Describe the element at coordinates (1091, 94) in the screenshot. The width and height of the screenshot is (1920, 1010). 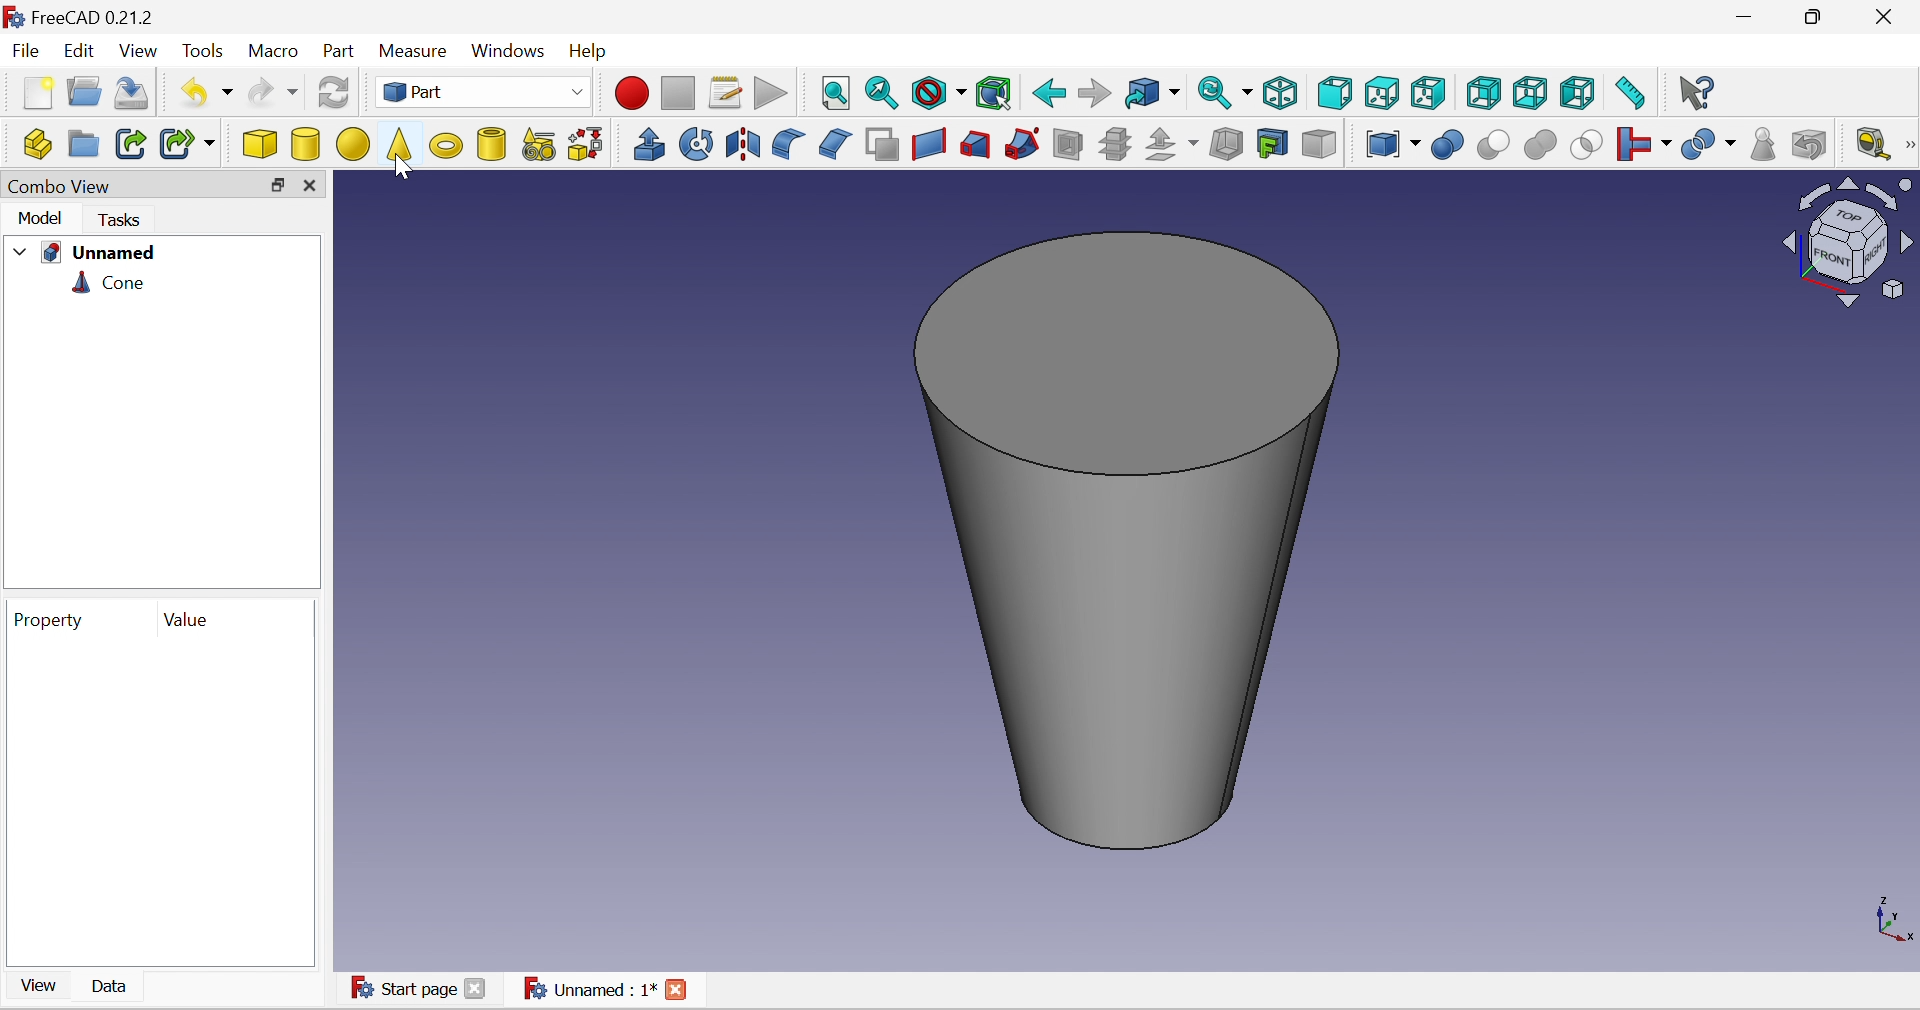
I see `Forward` at that location.